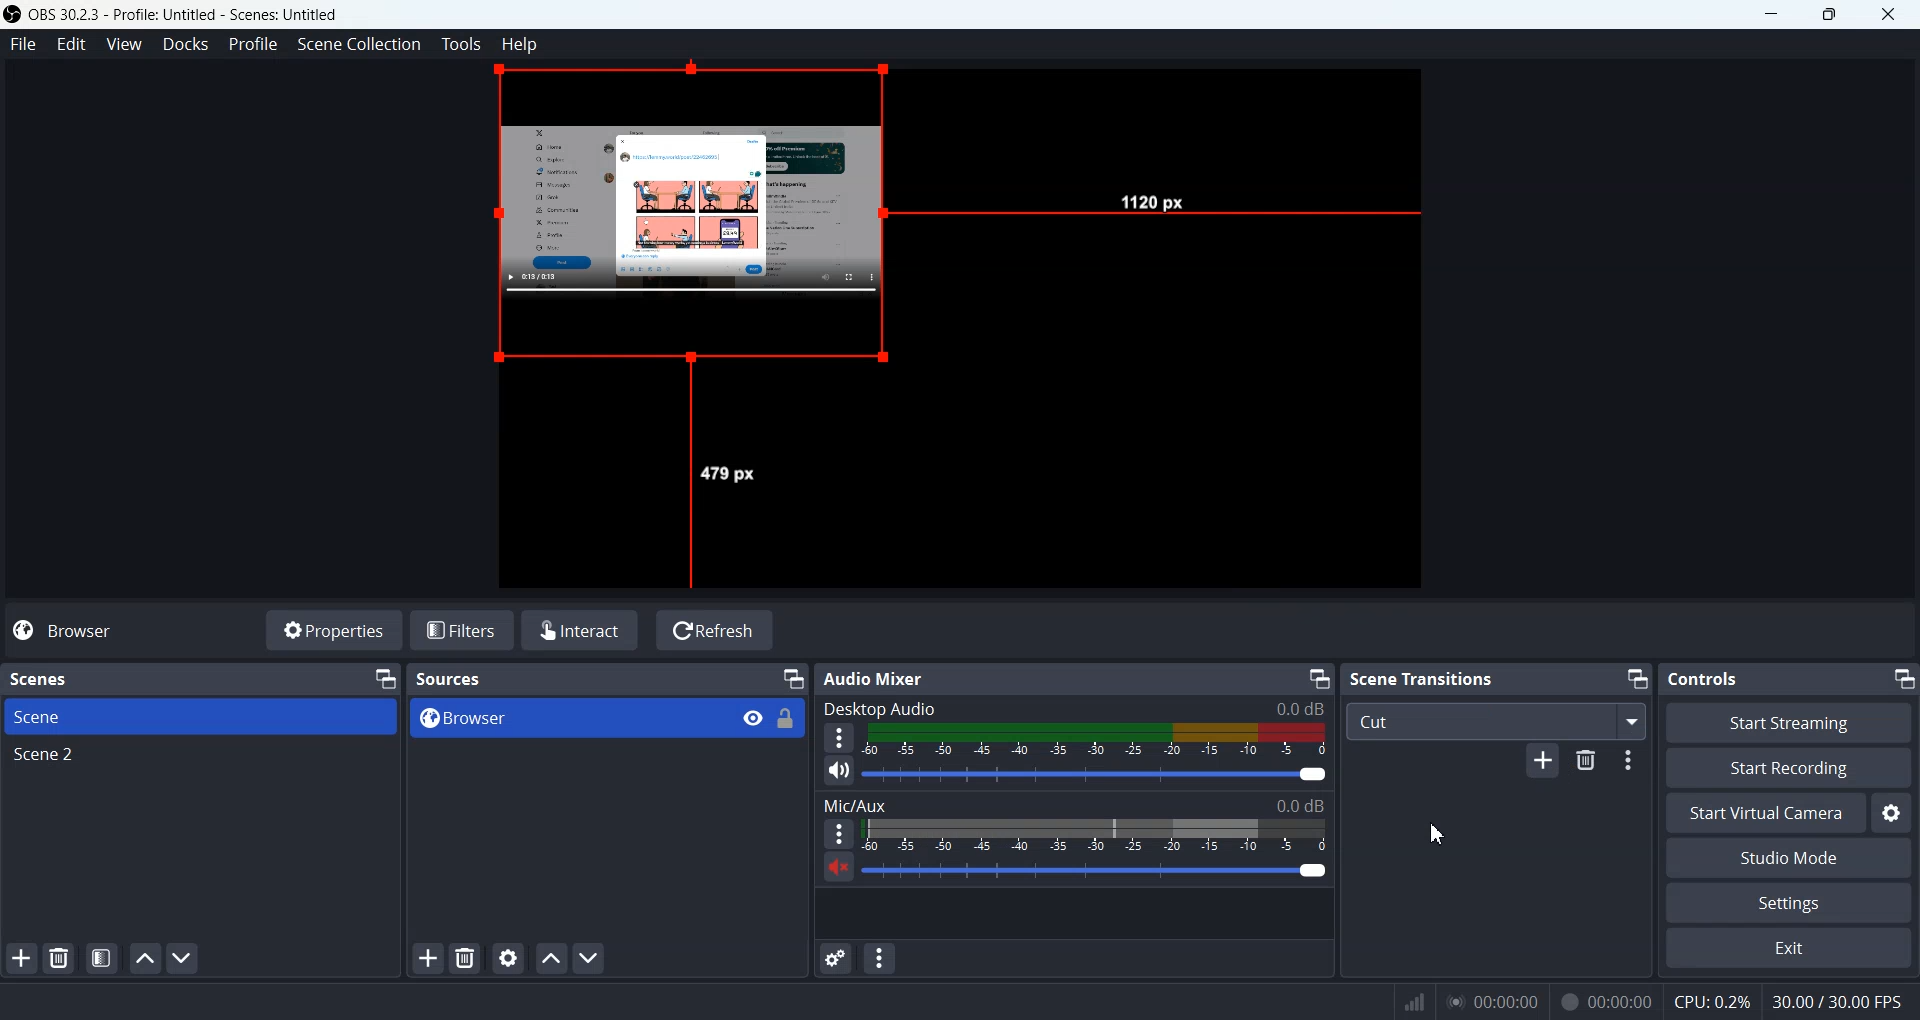  I want to click on Cursor, so click(1438, 833).